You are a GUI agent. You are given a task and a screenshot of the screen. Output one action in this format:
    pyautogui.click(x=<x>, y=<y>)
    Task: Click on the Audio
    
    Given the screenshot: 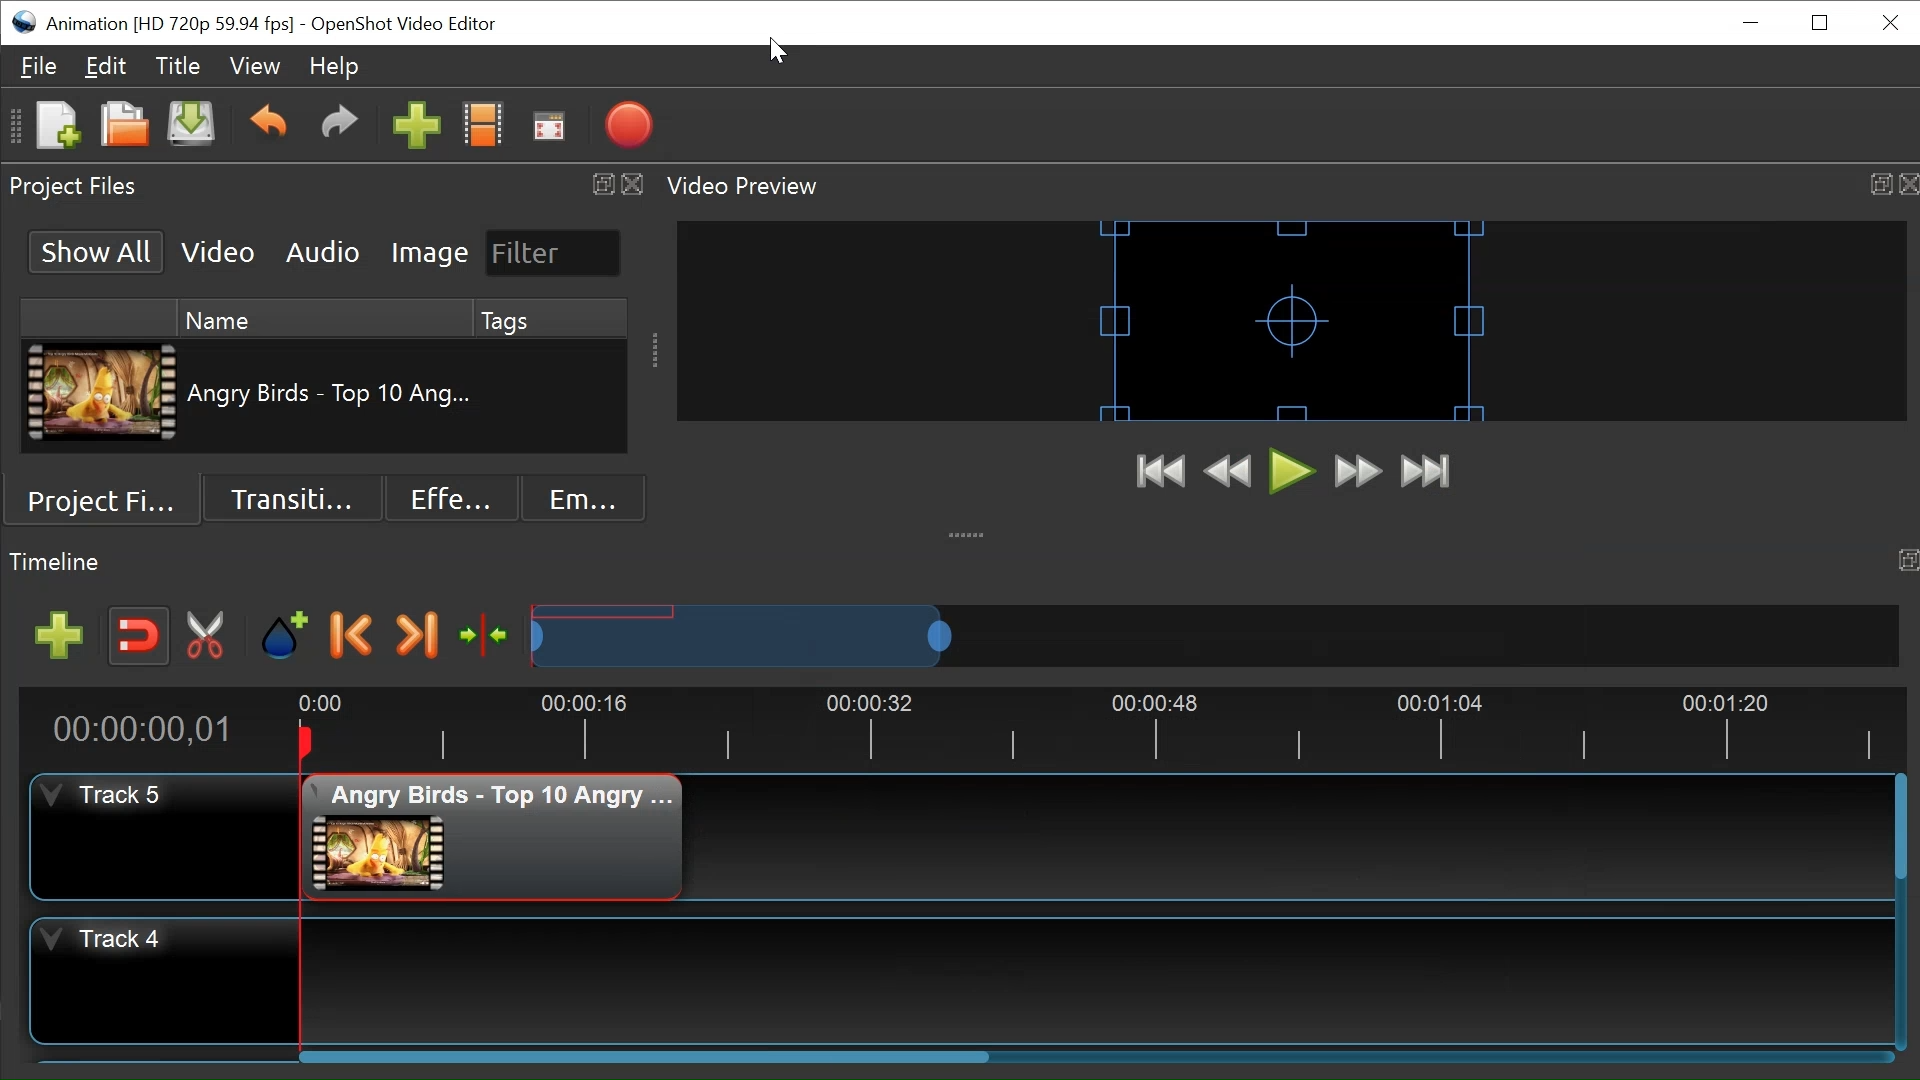 What is the action you would take?
    pyautogui.click(x=320, y=250)
    